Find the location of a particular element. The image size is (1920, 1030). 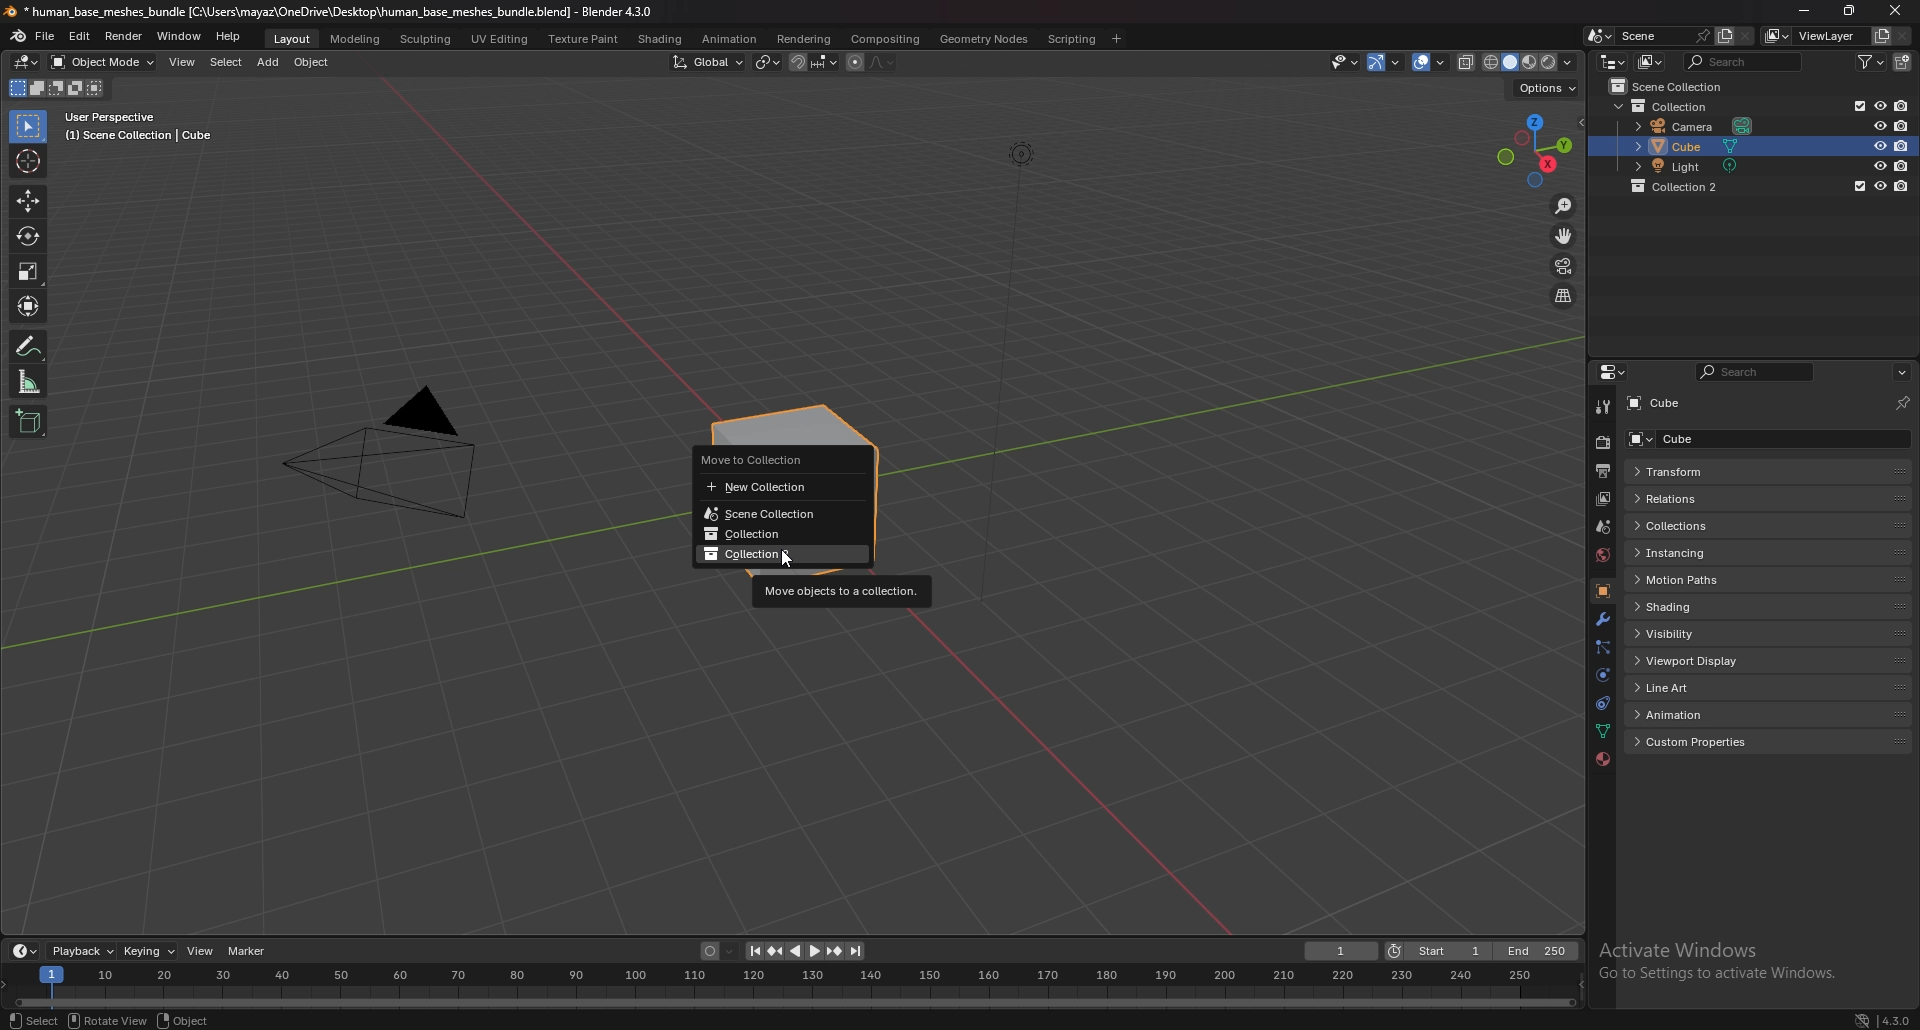

select is located at coordinates (30, 127).